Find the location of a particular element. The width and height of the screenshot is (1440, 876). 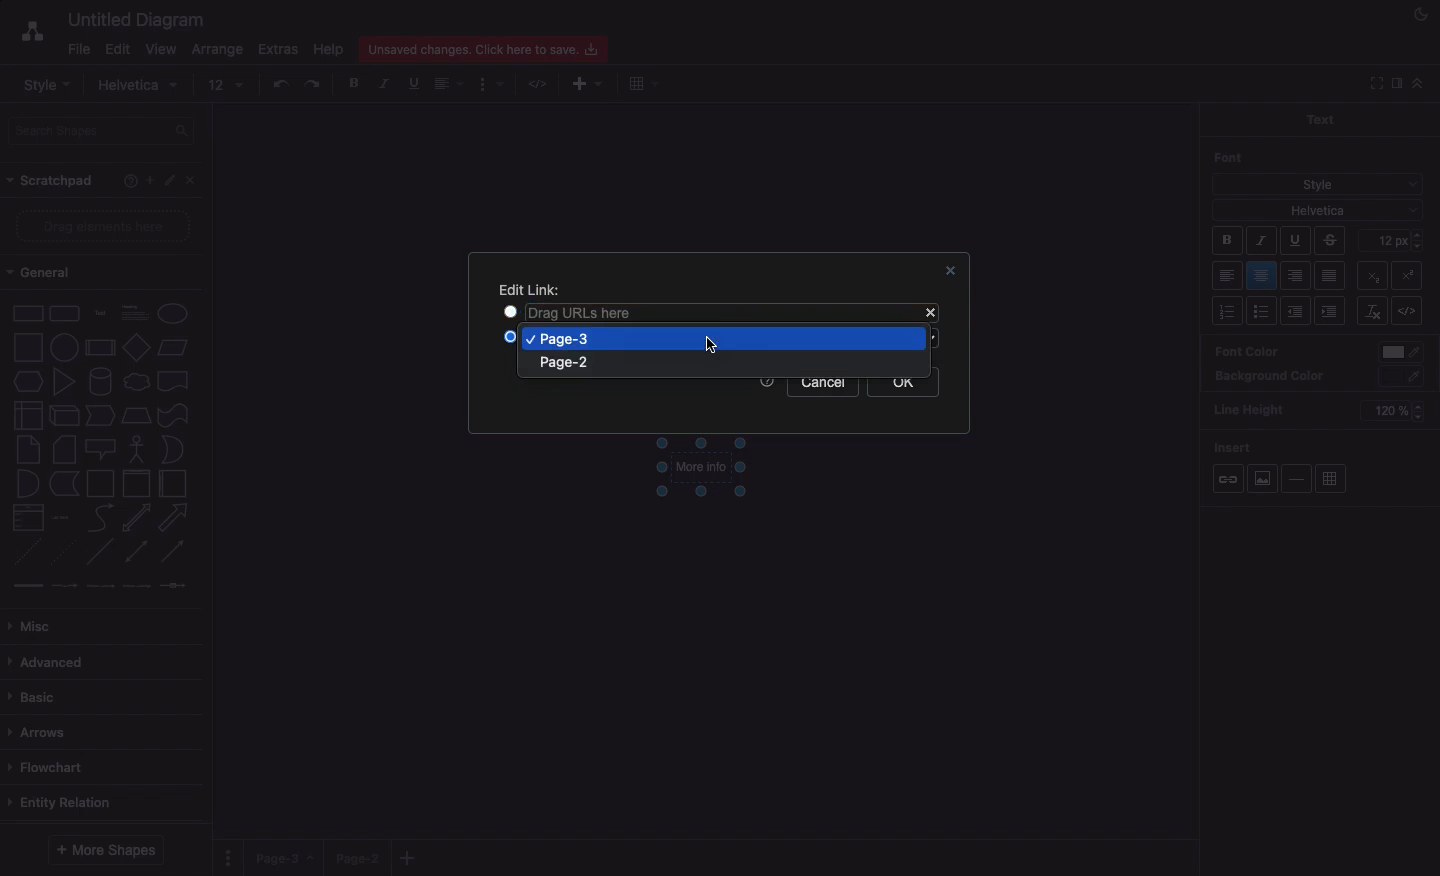

Untitled diagram is located at coordinates (130, 20).